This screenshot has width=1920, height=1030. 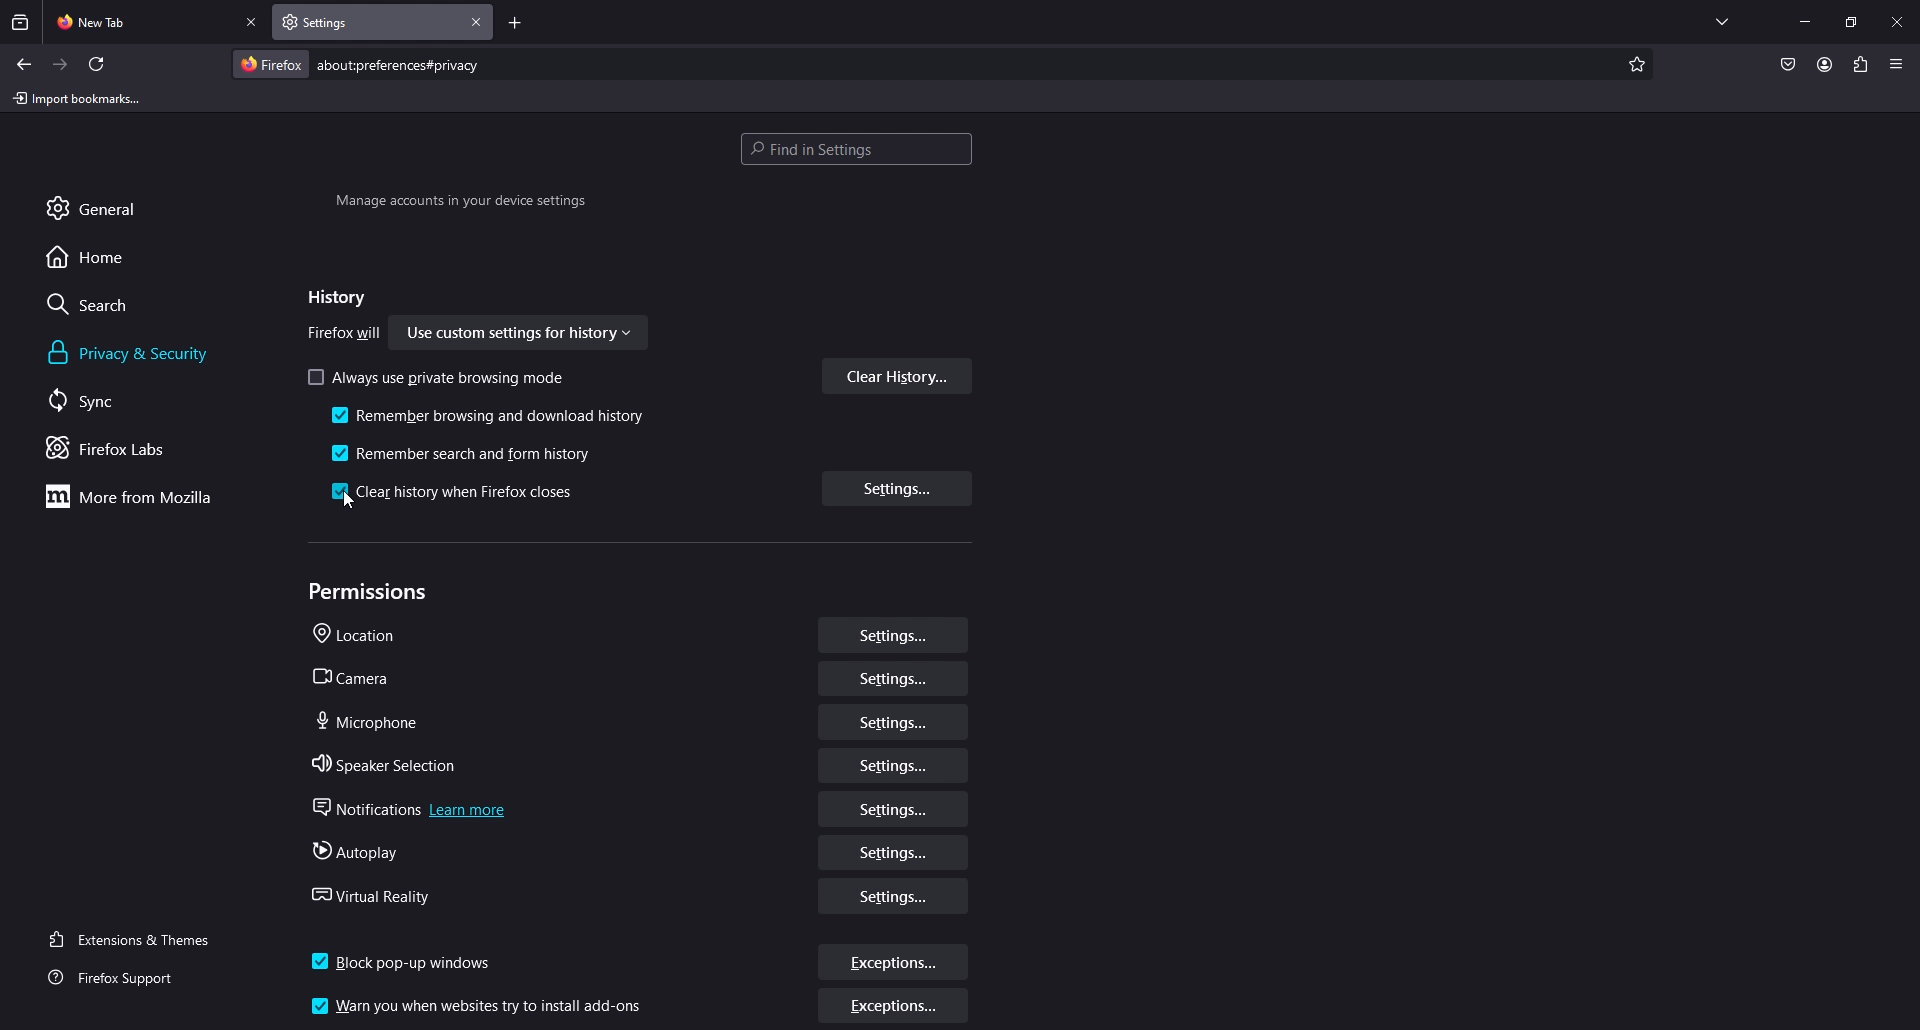 I want to click on minimize, so click(x=1805, y=20).